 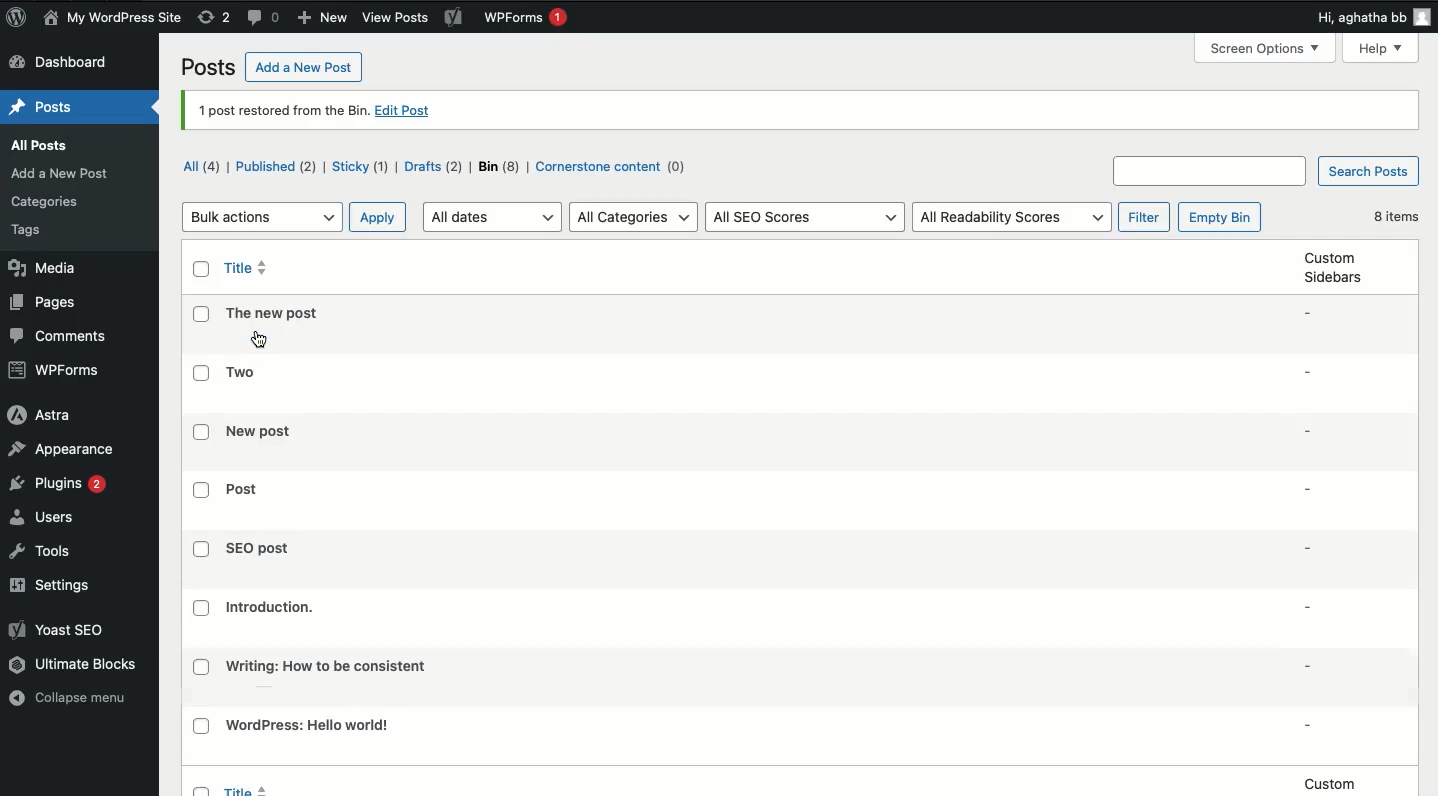 I want to click on WPForms, so click(x=526, y=18).